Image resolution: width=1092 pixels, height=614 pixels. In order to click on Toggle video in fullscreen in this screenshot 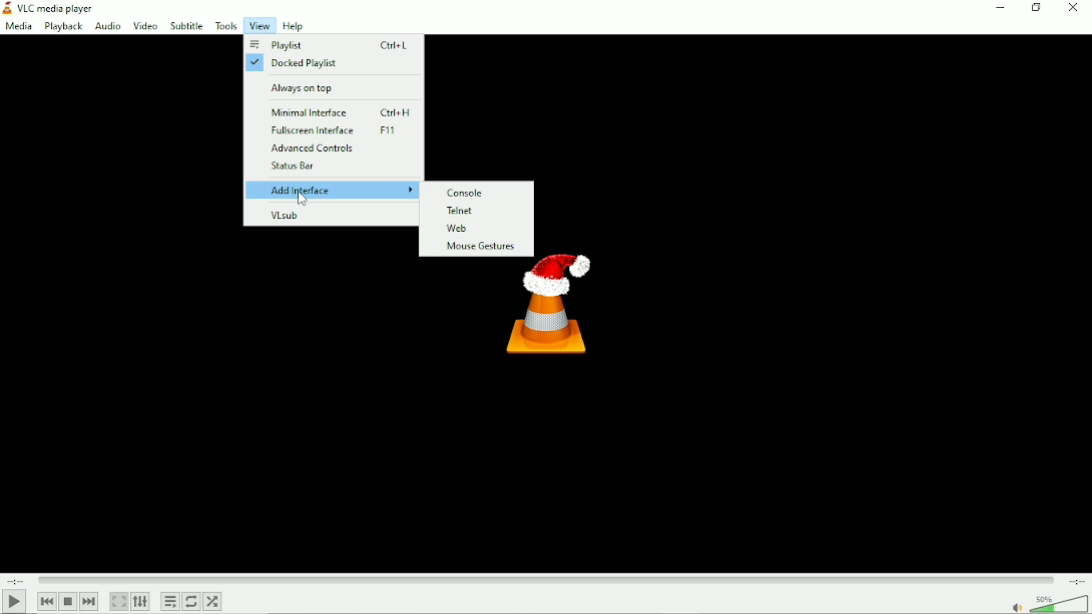, I will do `click(119, 600)`.